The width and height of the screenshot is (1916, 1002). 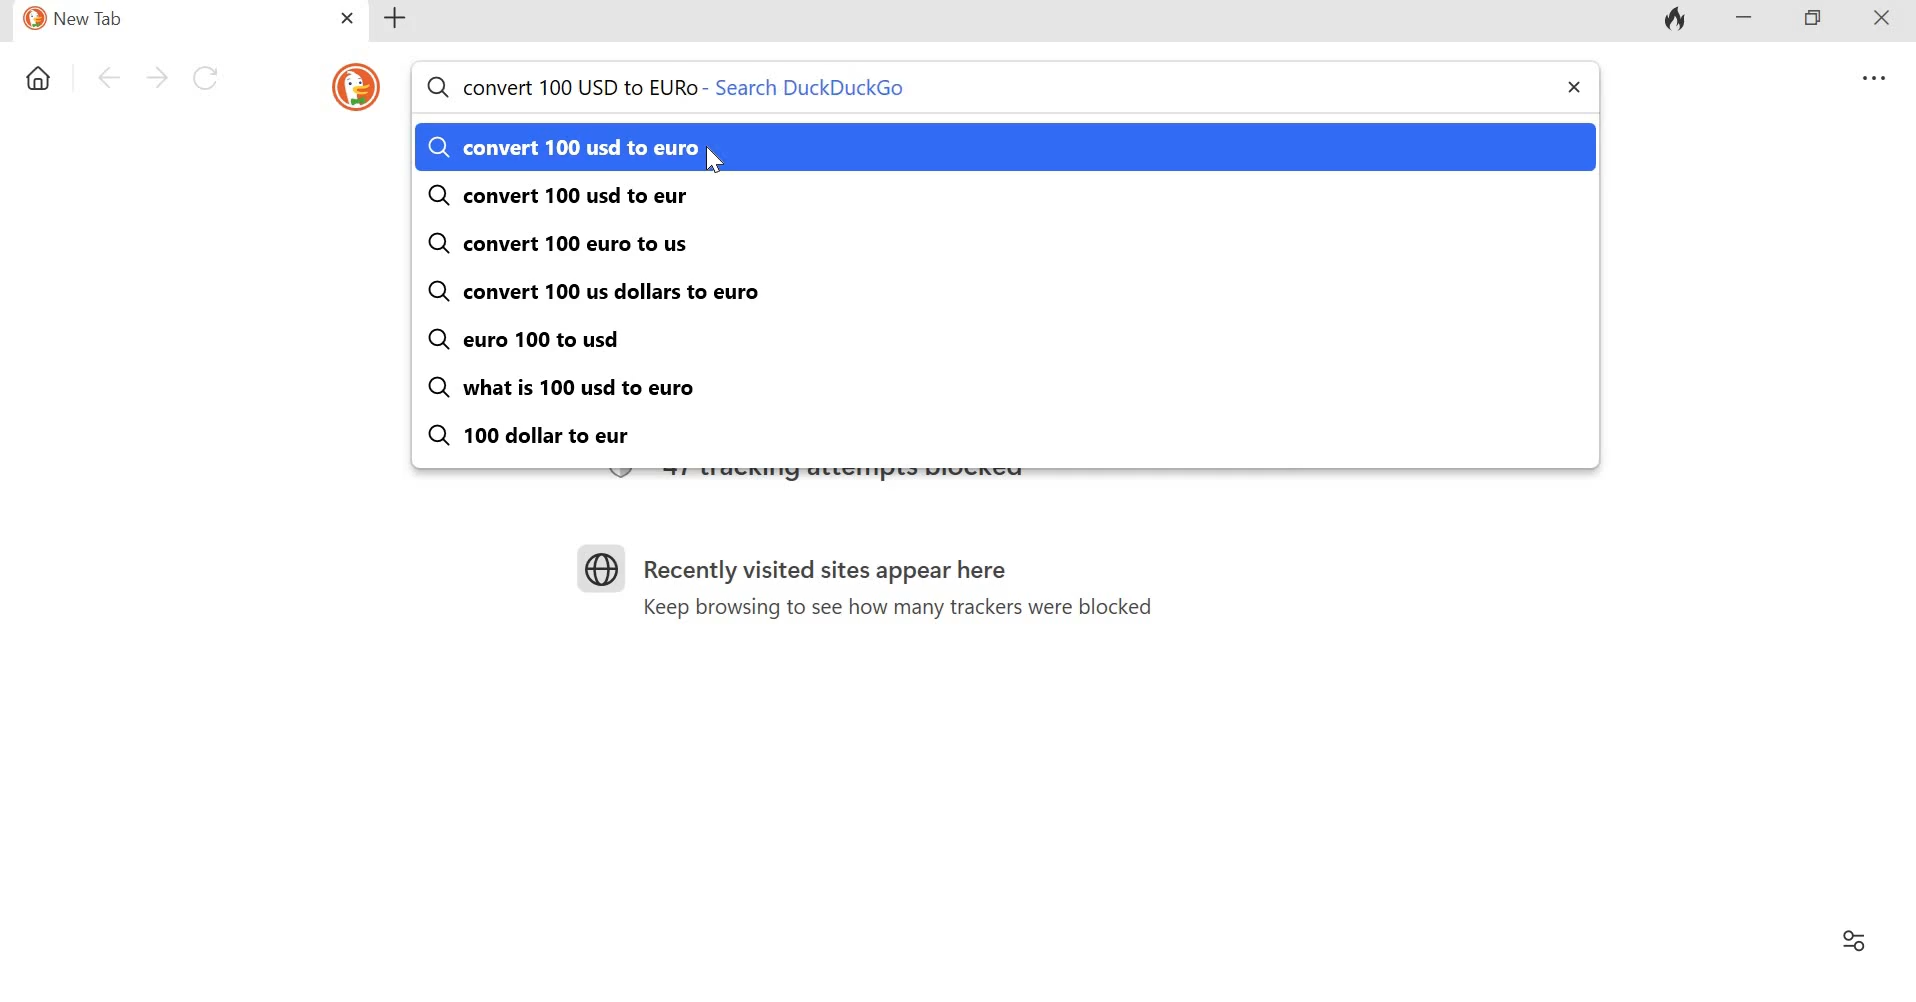 I want to click on Reload this page, so click(x=211, y=78).